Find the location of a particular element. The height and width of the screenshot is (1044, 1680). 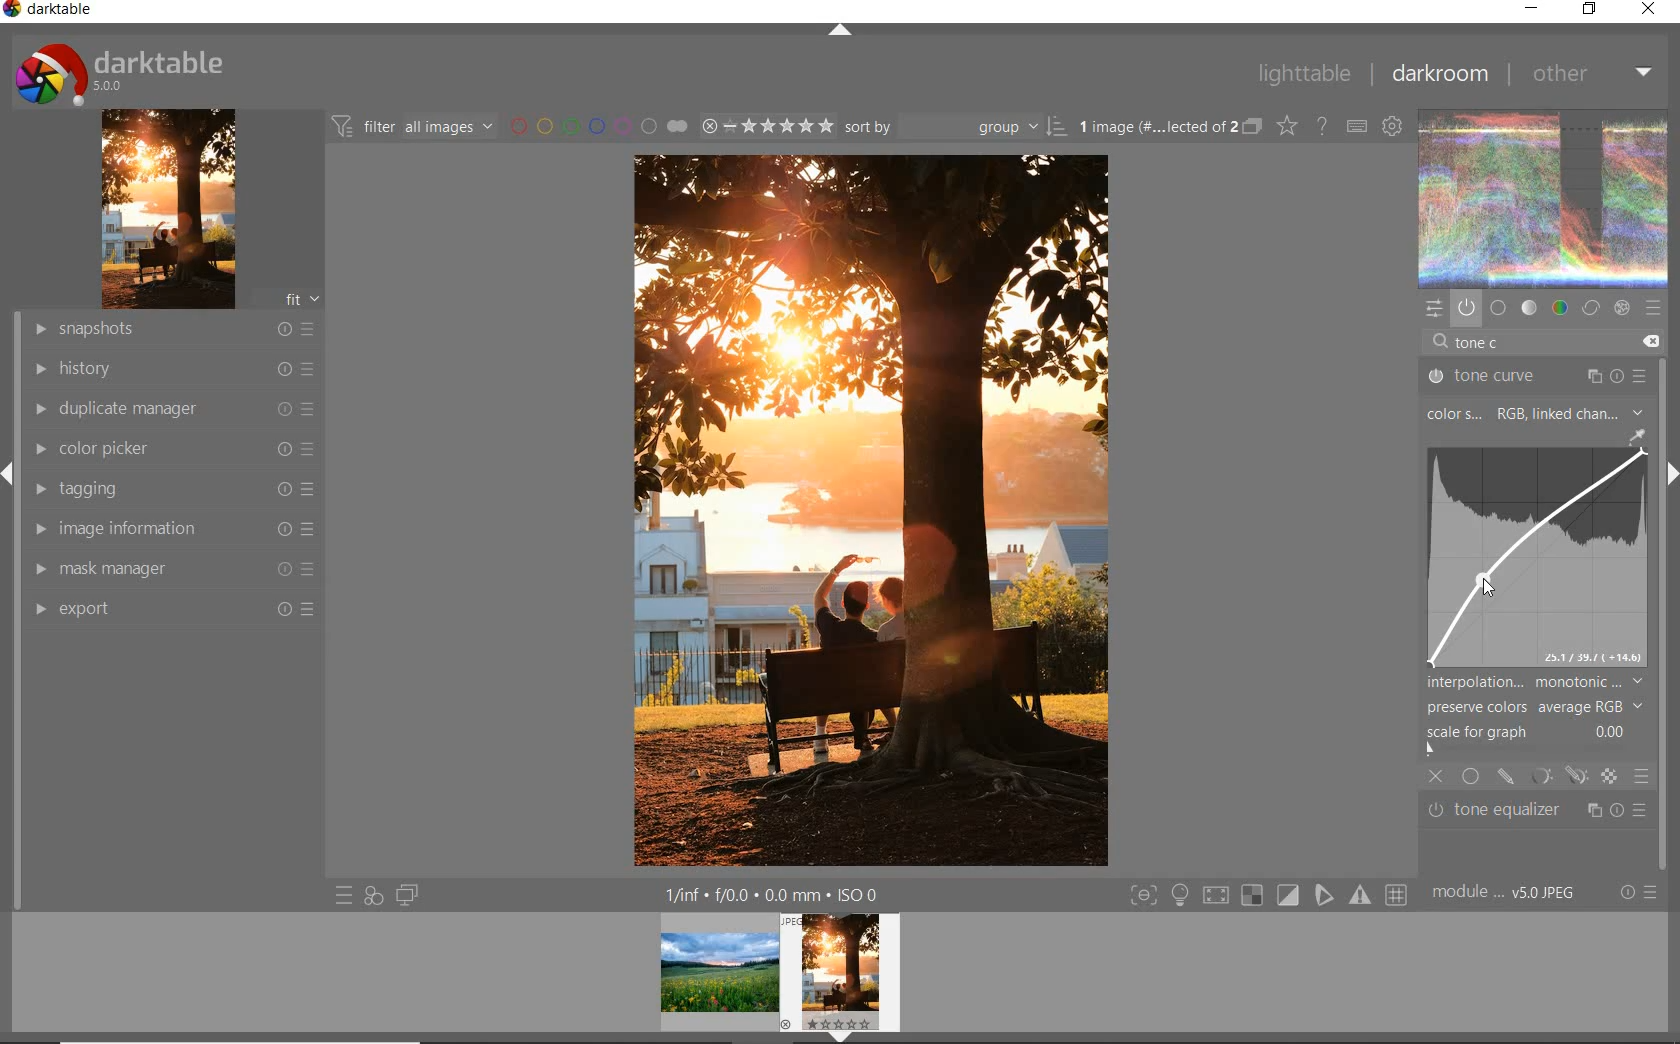

filter by image color label is located at coordinates (601, 125).